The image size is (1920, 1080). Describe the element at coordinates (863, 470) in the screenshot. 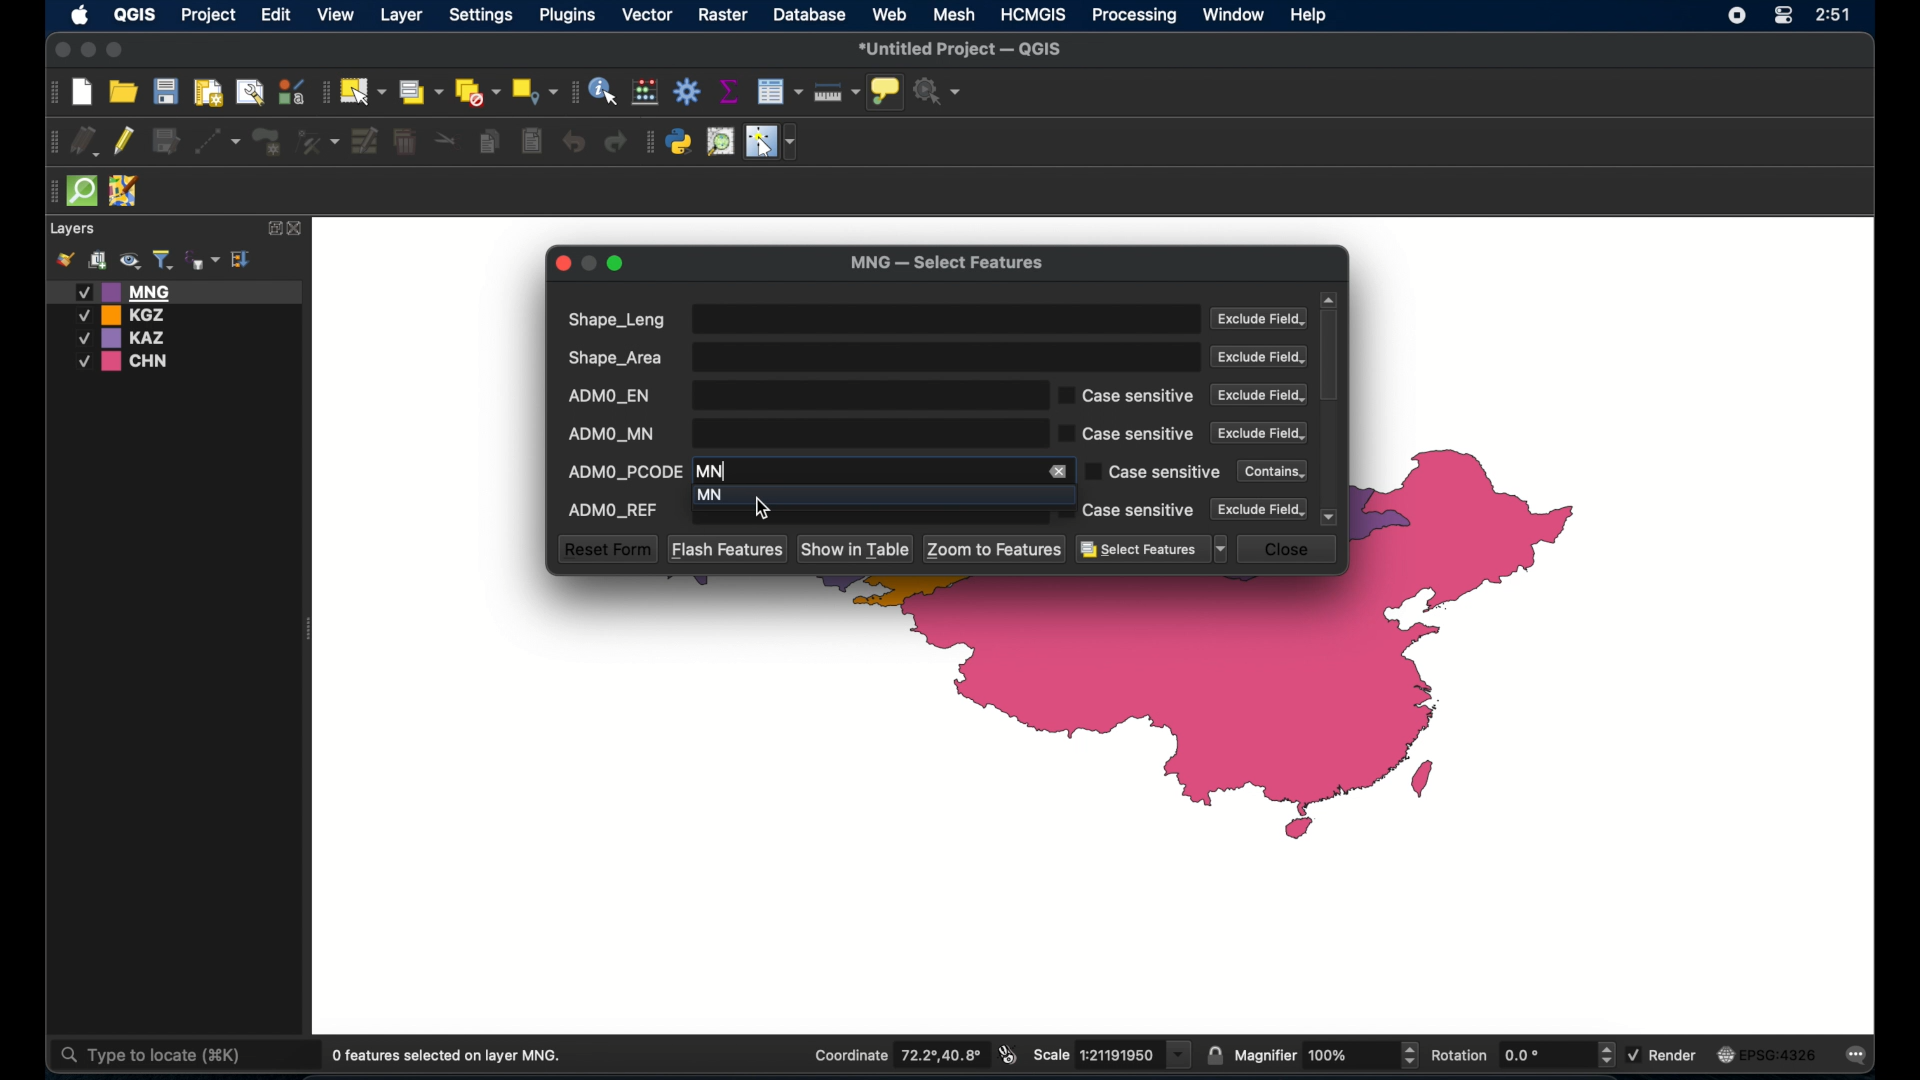

I see `MN PCODE` at that location.